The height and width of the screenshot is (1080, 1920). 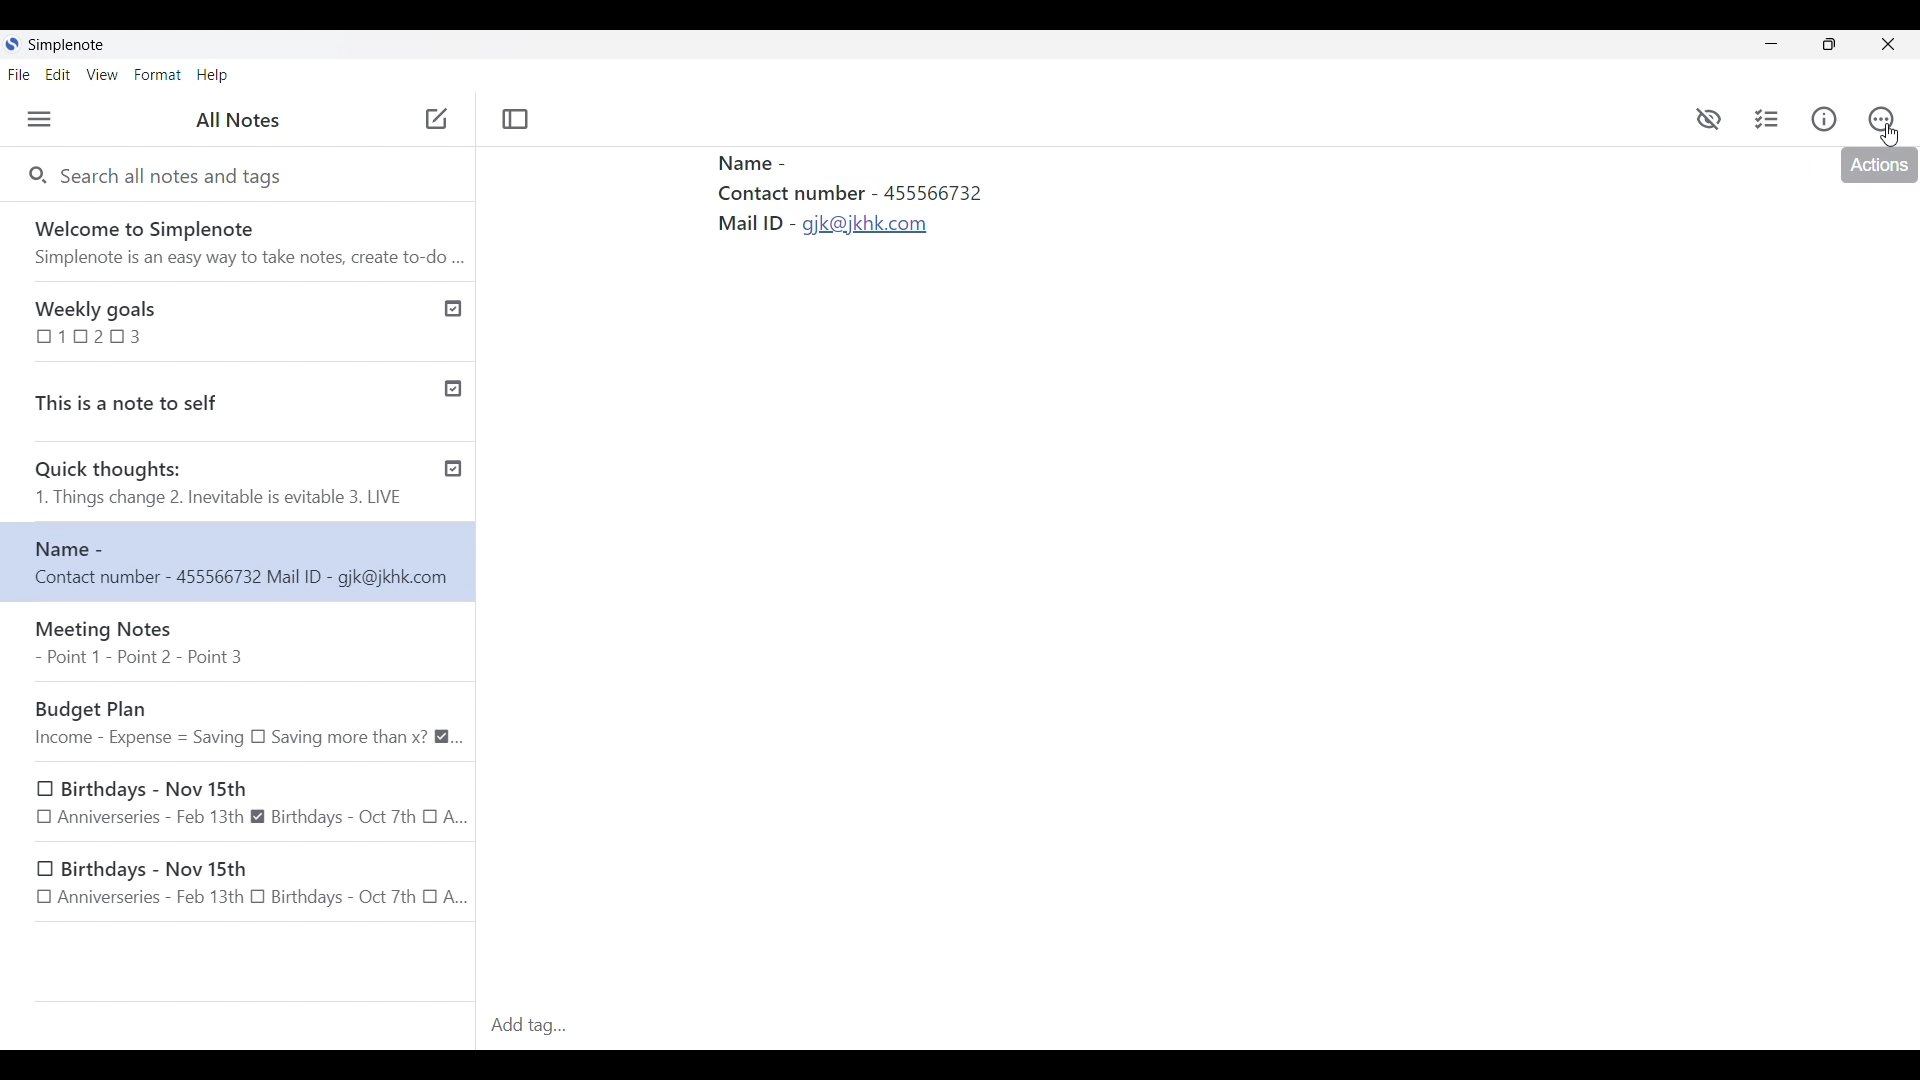 I want to click on Insert checklist, so click(x=1768, y=119).